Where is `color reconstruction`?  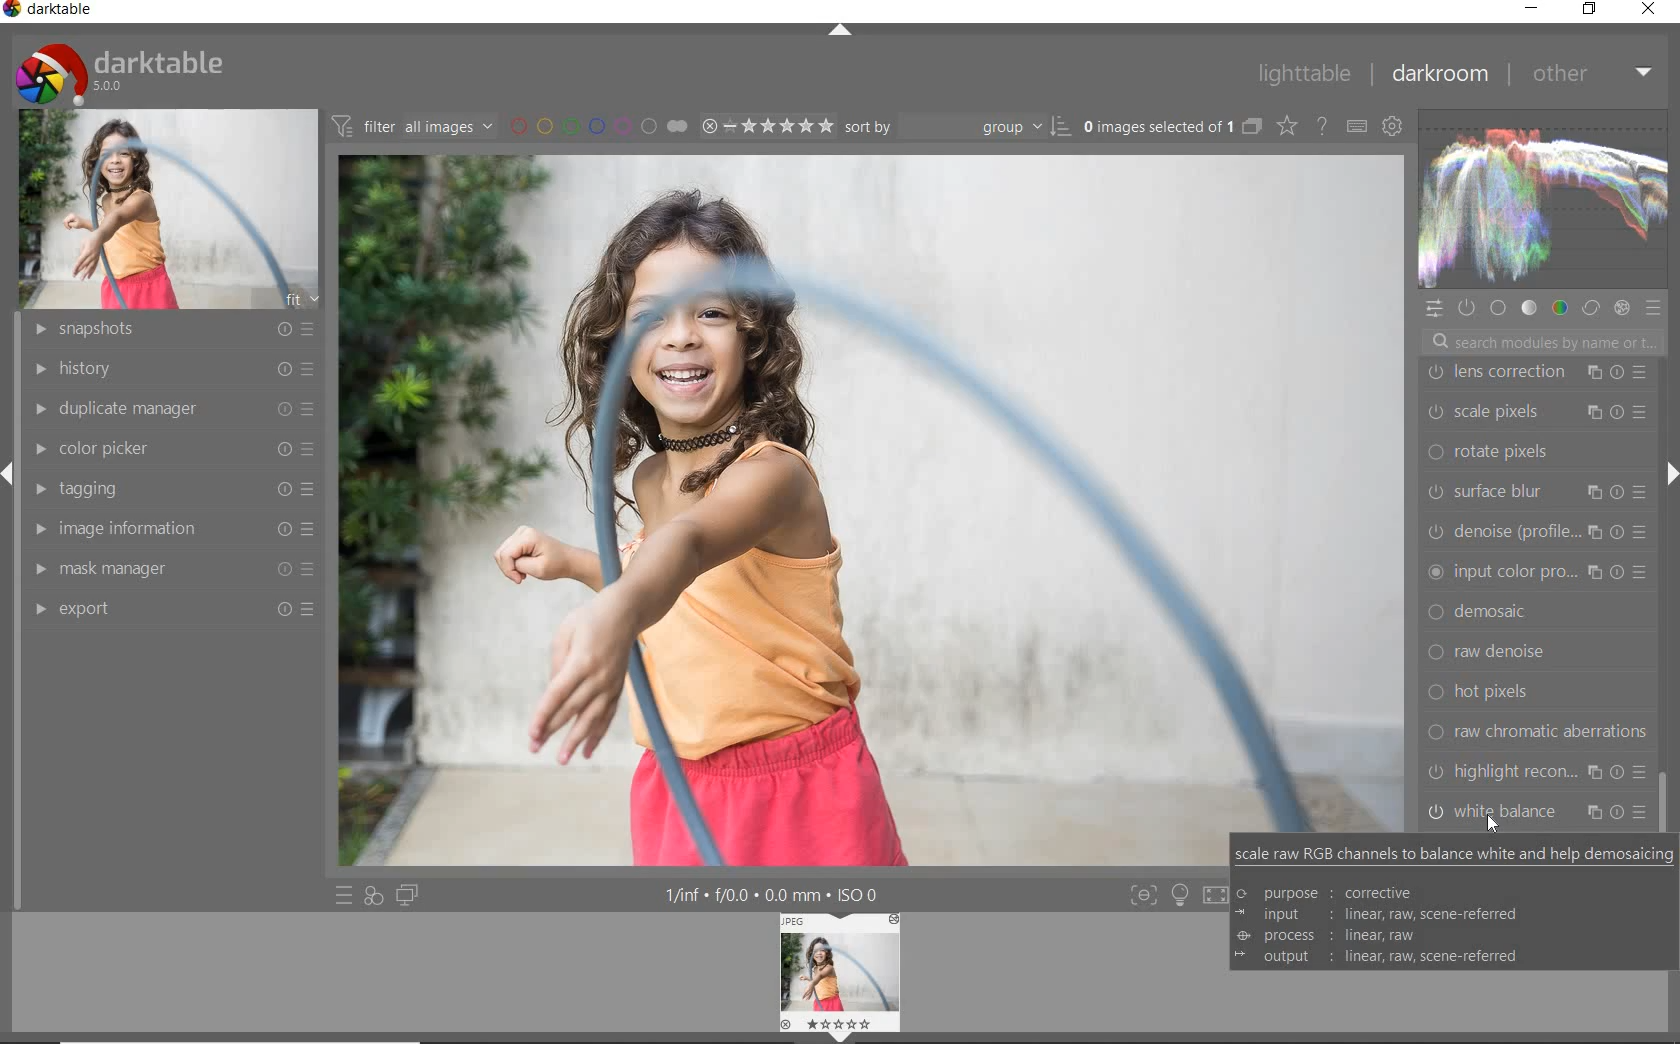 color reconstruction is located at coordinates (1540, 537).